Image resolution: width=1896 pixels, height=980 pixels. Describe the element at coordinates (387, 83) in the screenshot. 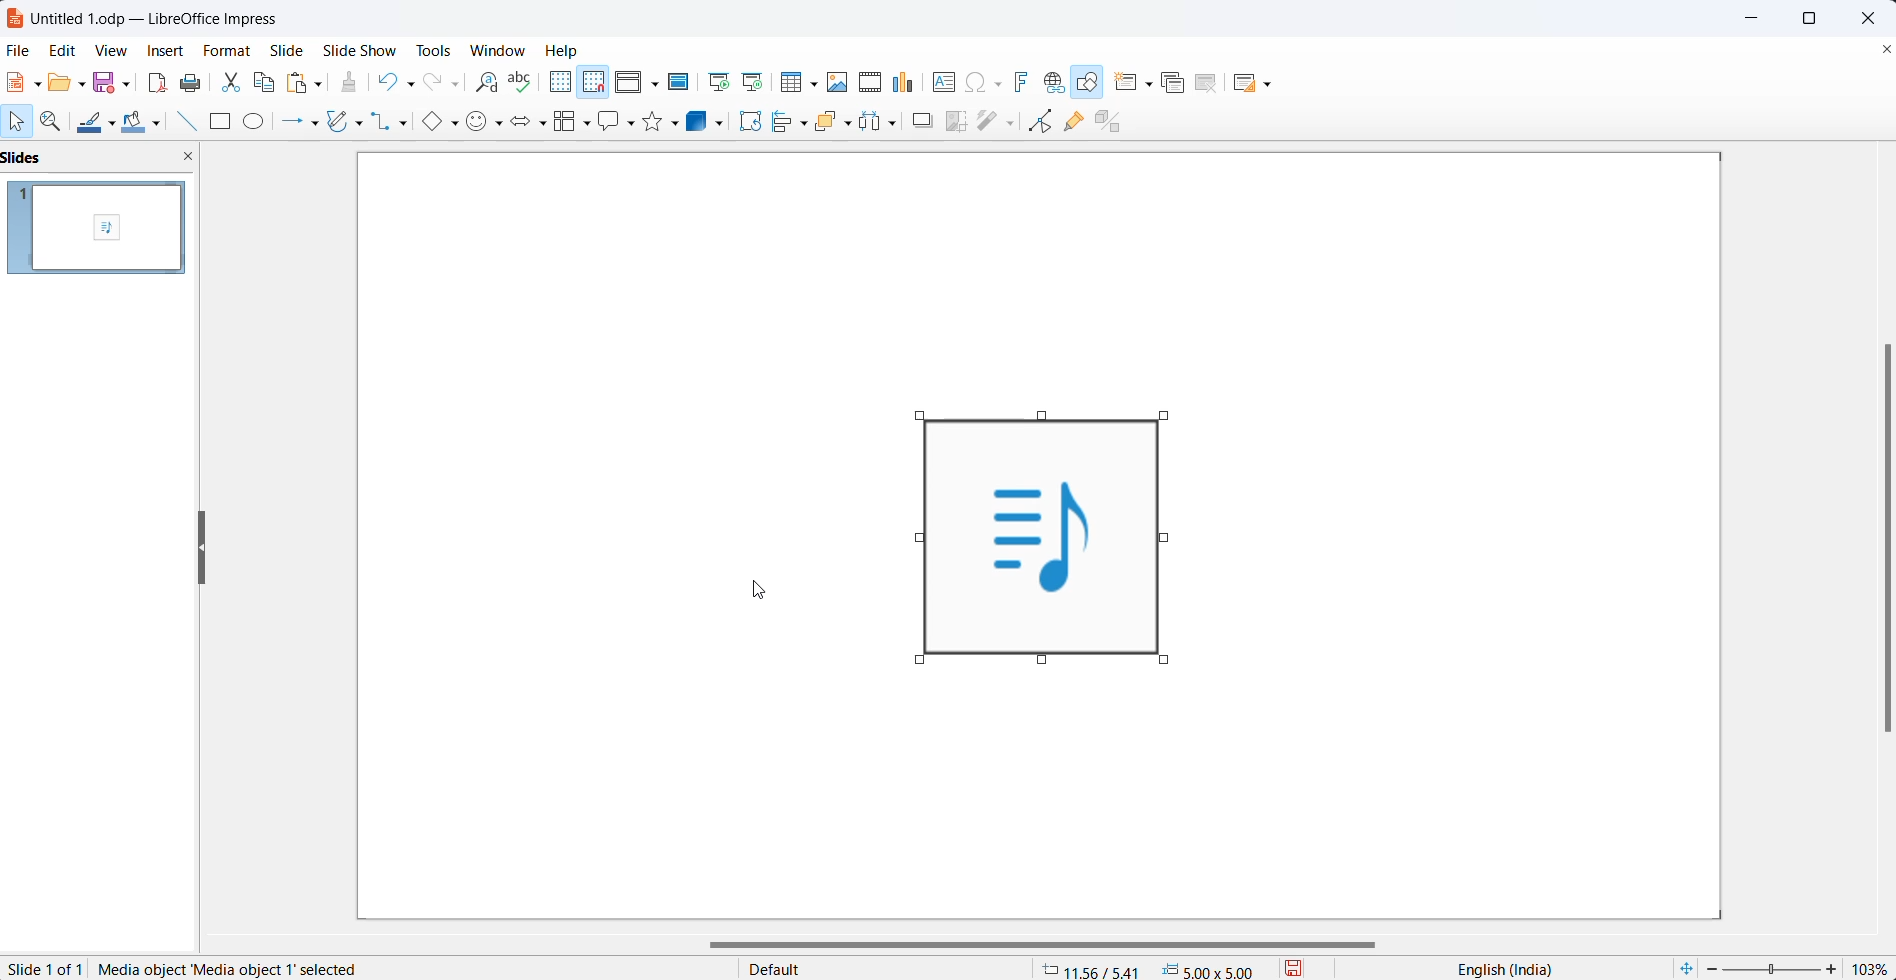

I see `undo` at that location.